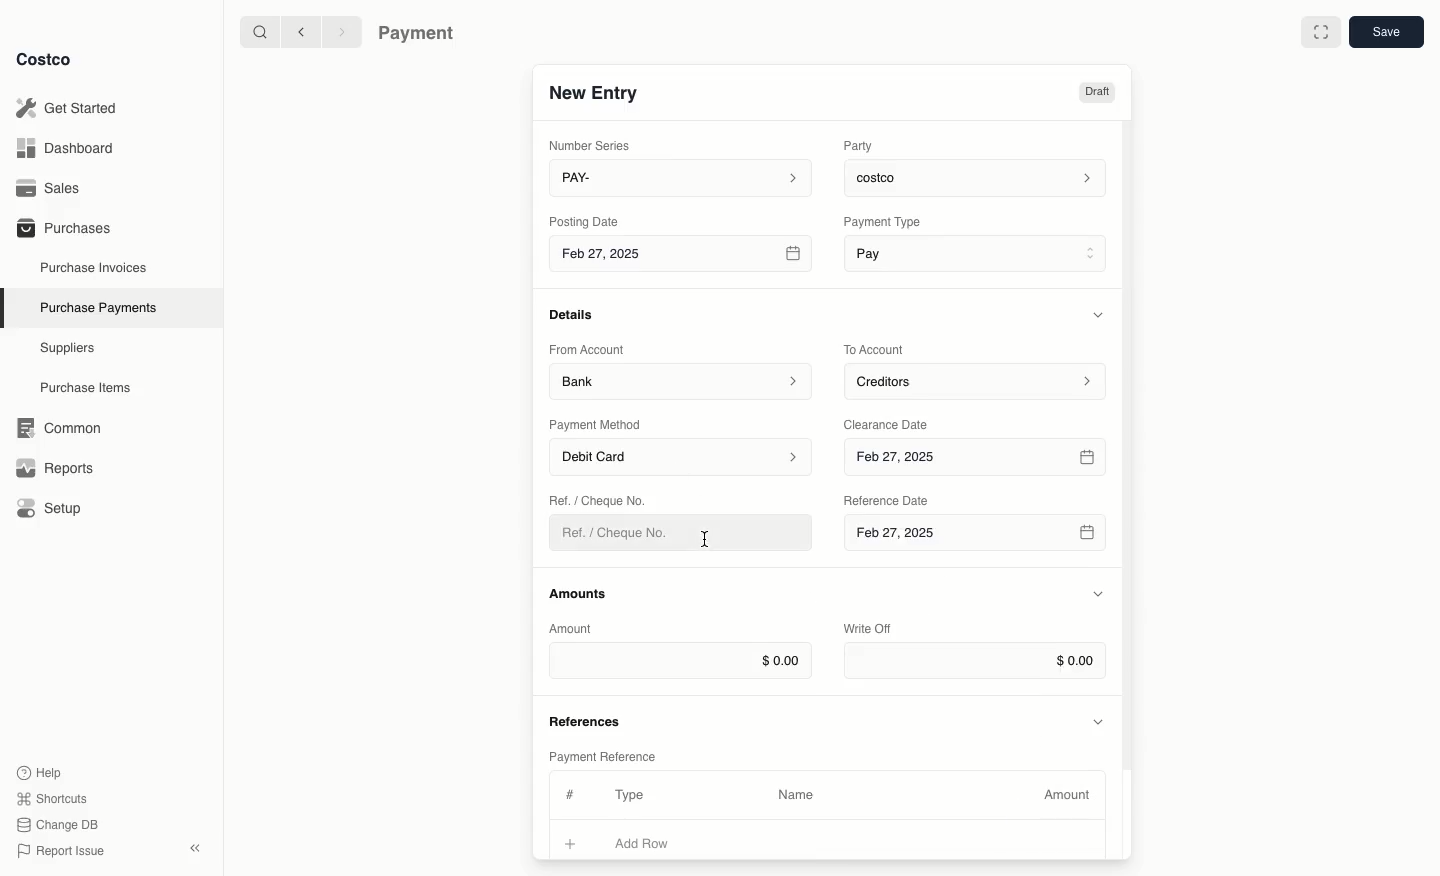 The image size is (1440, 876). What do you see at coordinates (1098, 595) in the screenshot?
I see `Hide` at bounding box center [1098, 595].